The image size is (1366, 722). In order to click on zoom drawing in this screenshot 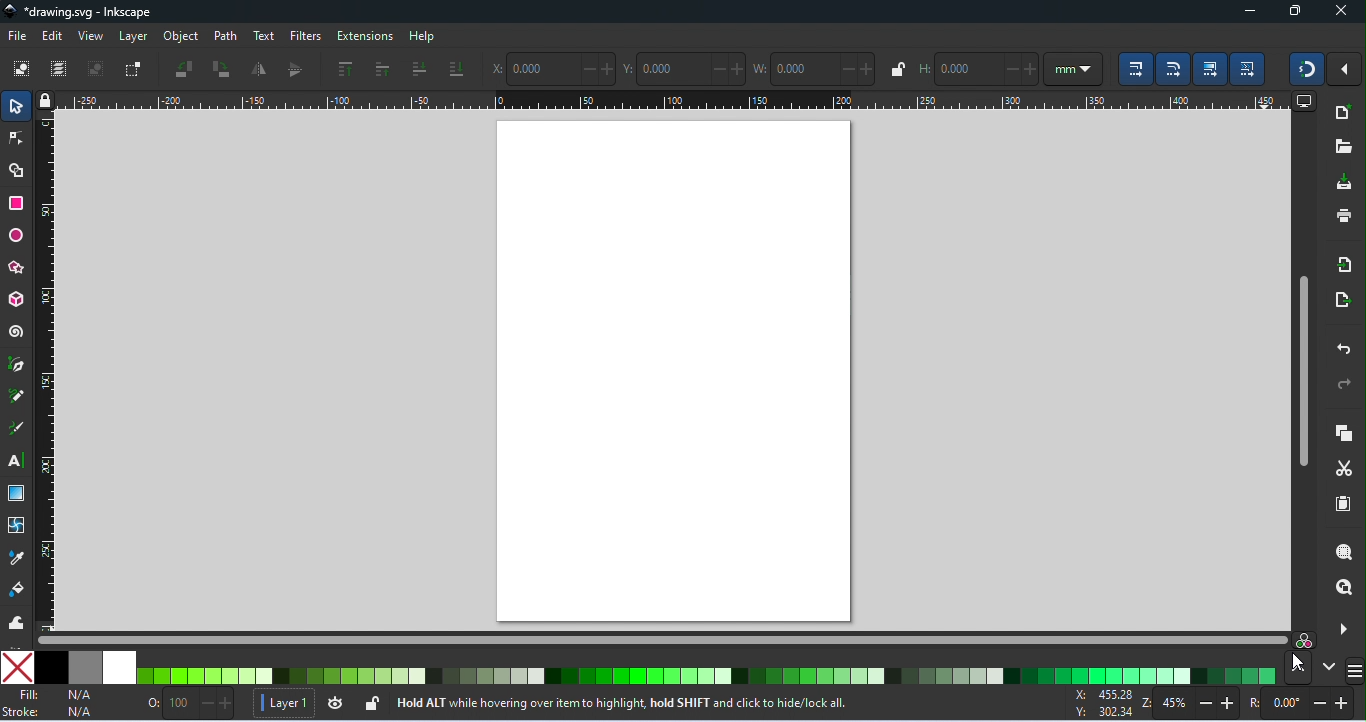, I will do `click(1342, 586)`.